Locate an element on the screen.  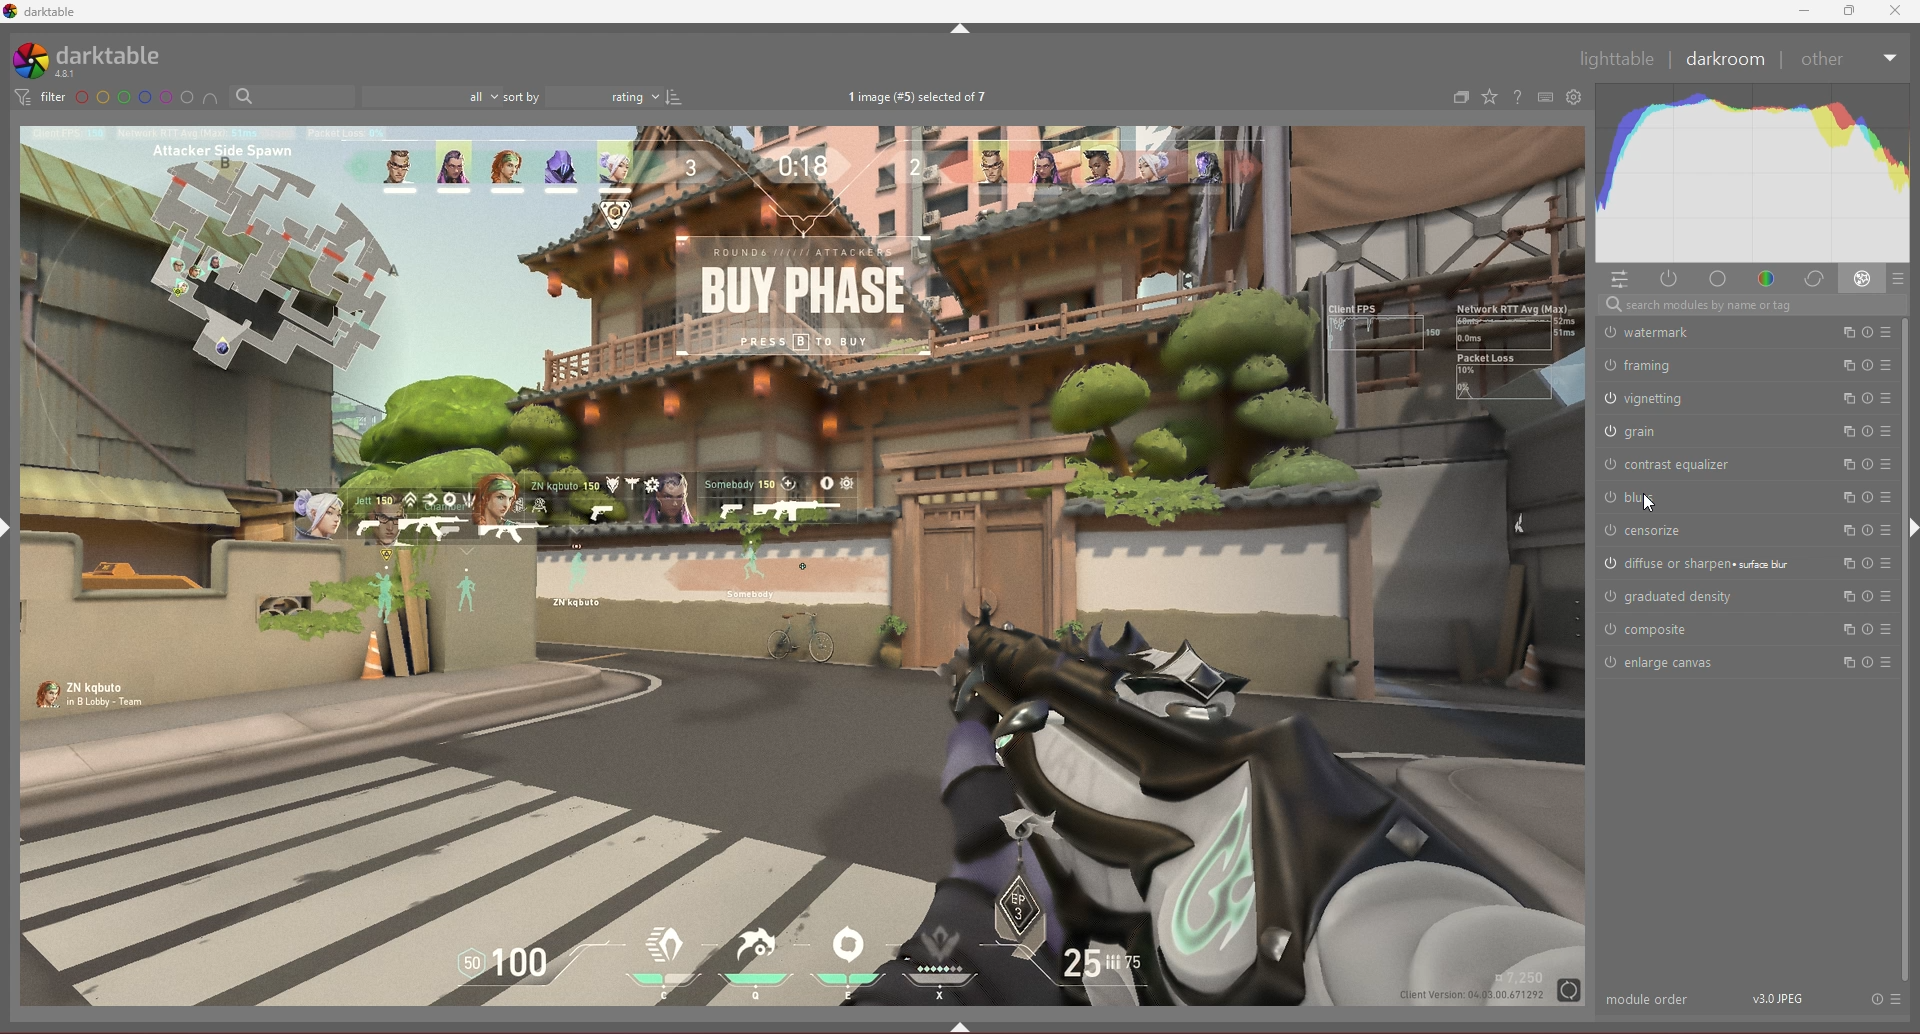
active modules is located at coordinates (1669, 279).